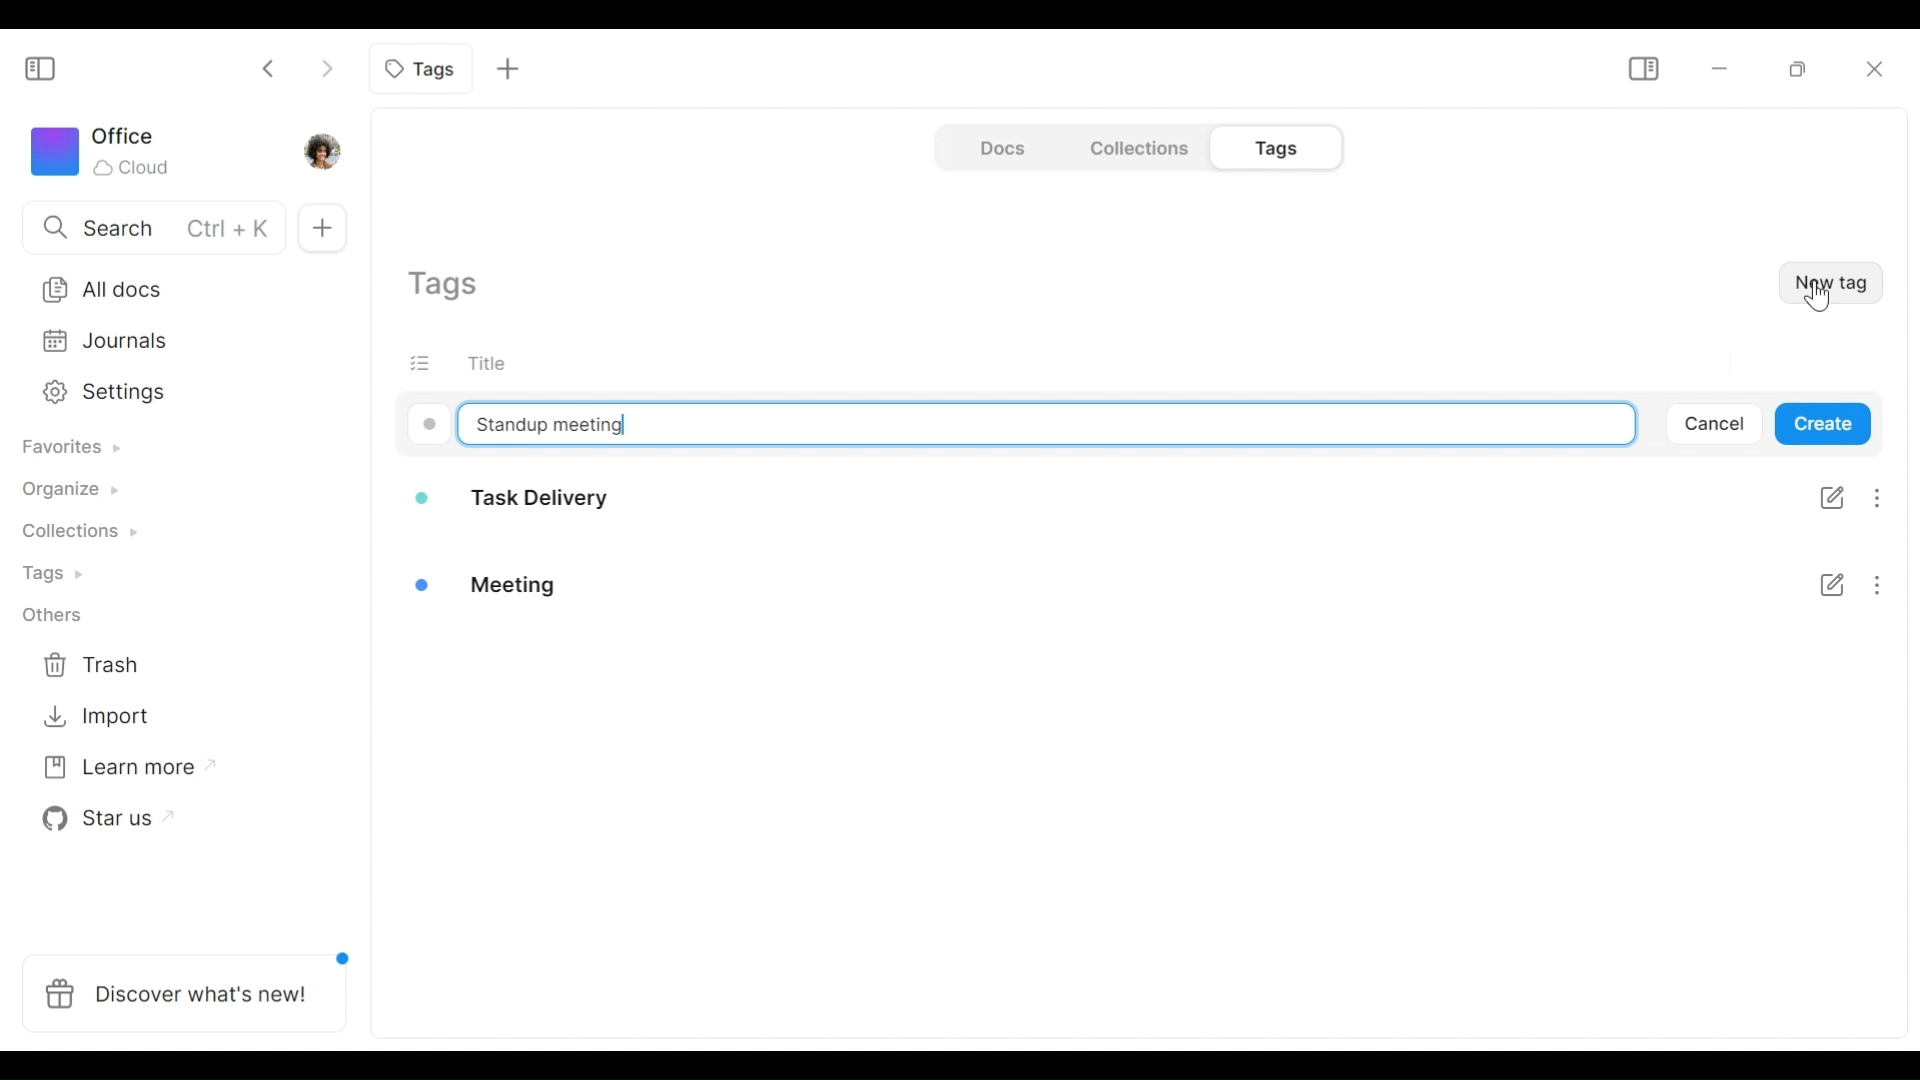  Describe the element at coordinates (509, 69) in the screenshot. I see `Add new` at that location.